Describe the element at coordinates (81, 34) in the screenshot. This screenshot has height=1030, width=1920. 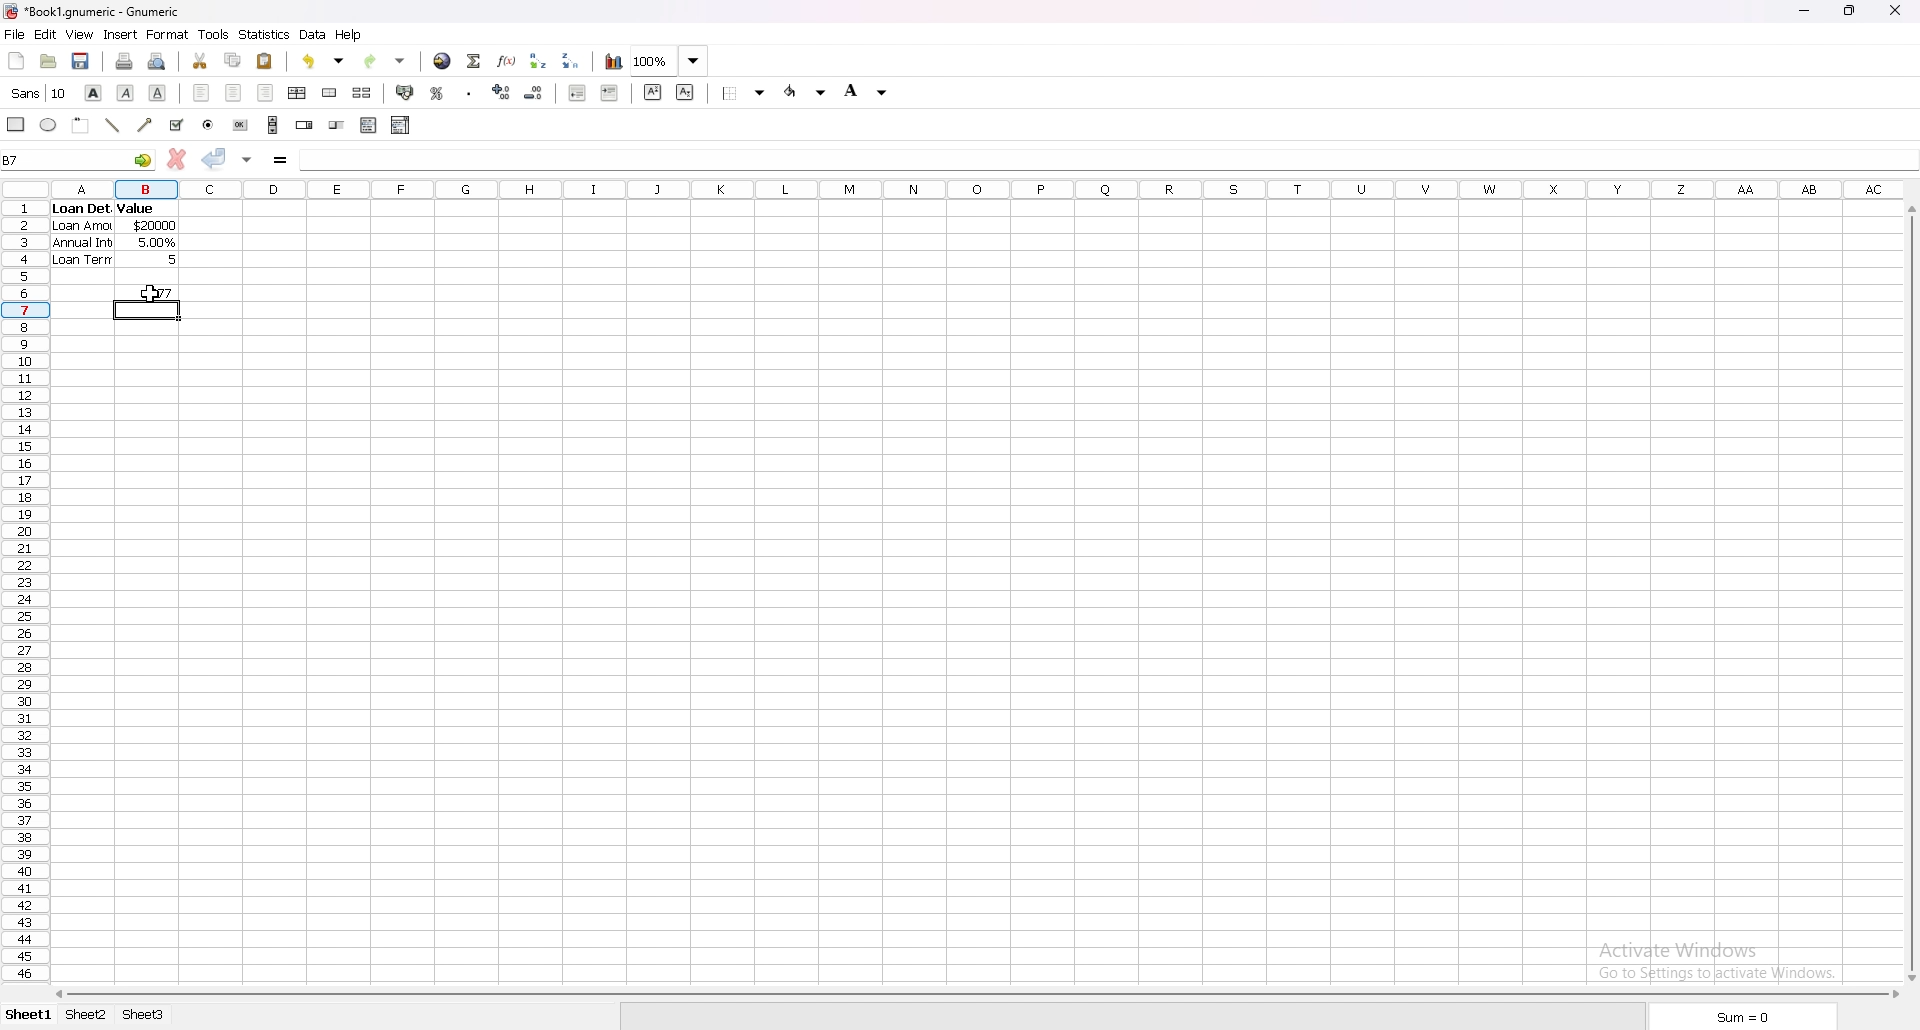
I see `view` at that location.